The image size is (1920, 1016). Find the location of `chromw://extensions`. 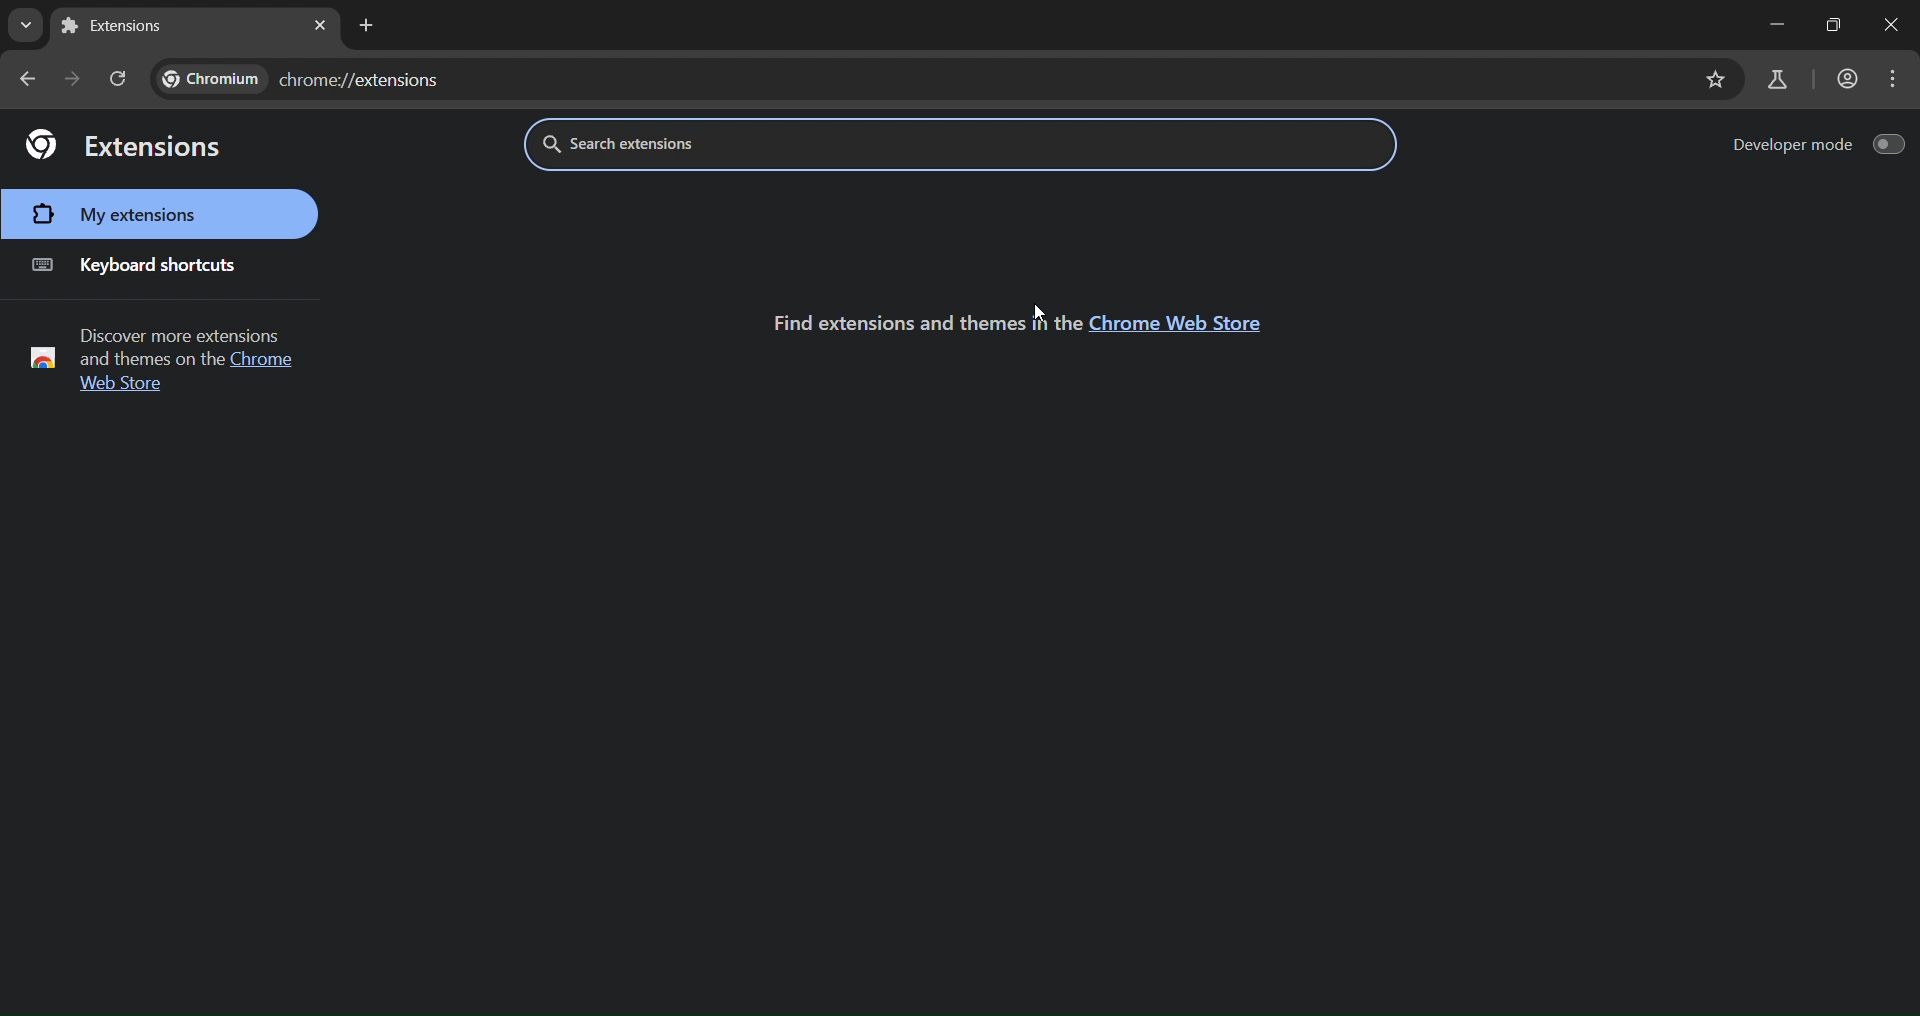

chromw://extensions is located at coordinates (308, 77).